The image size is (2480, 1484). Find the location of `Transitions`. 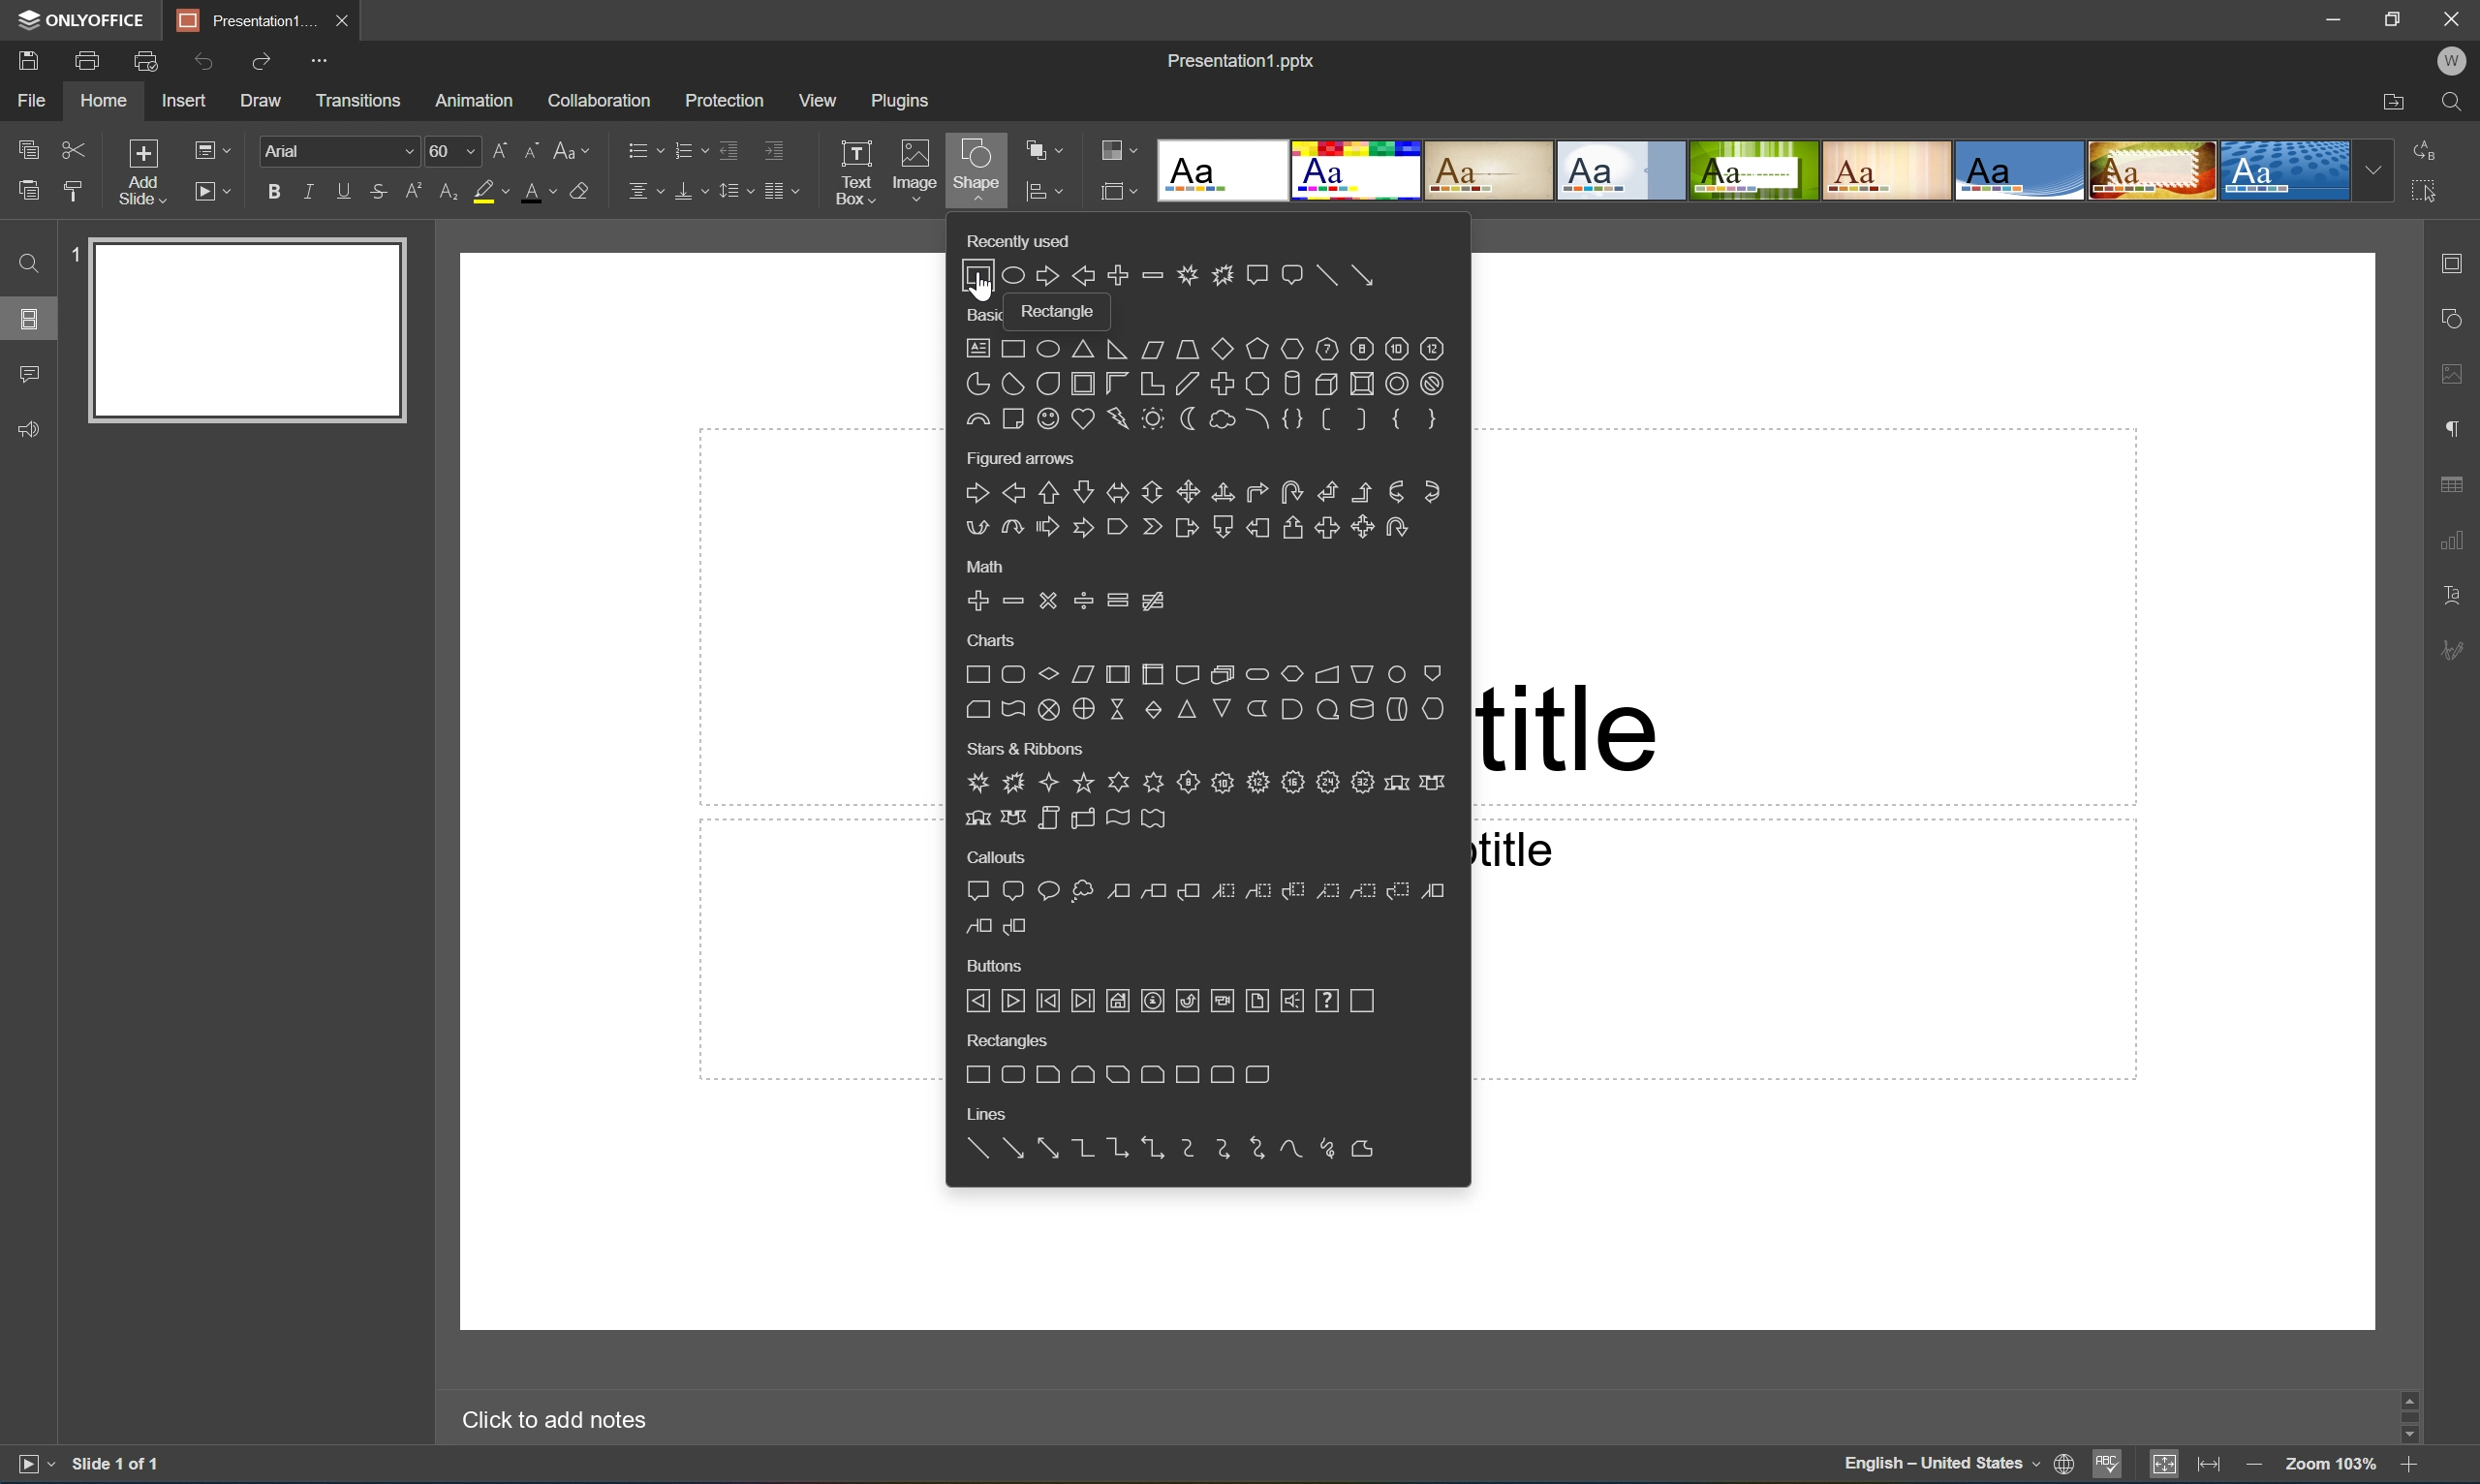

Transitions is located at coordinates (355, 101).